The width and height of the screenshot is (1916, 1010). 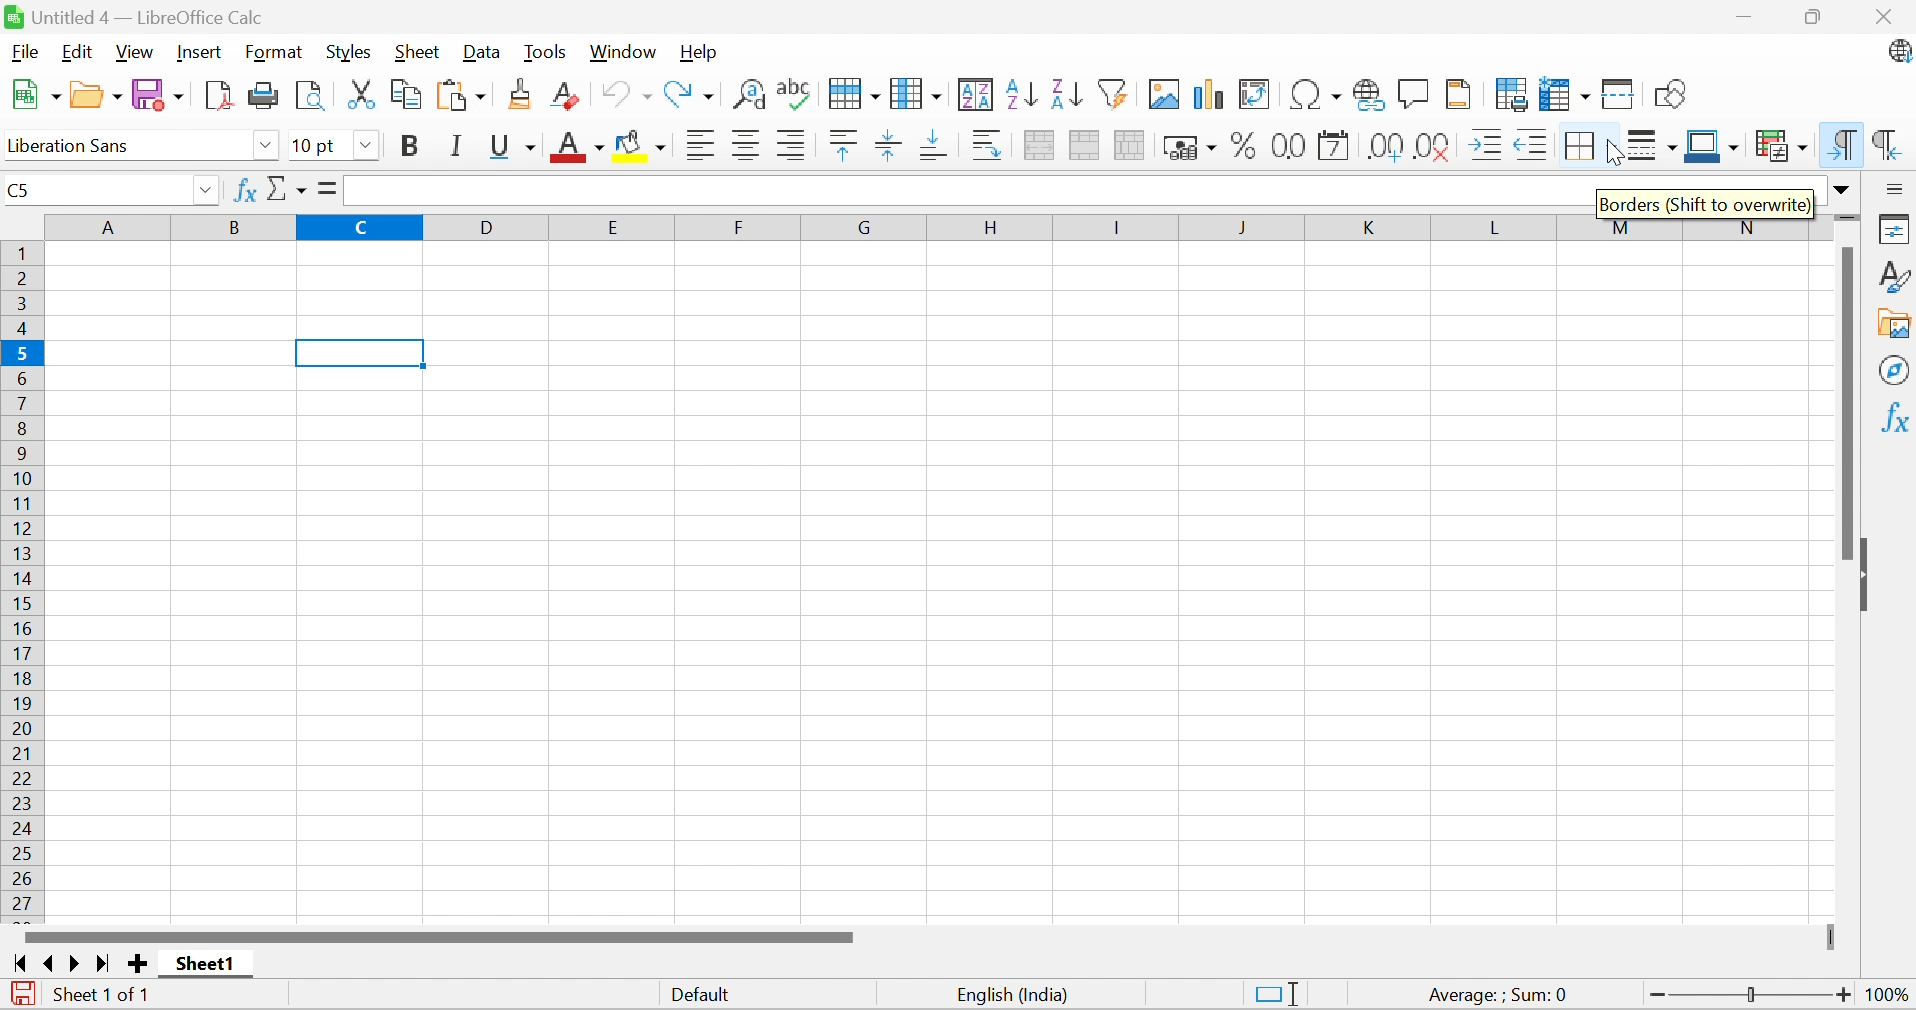 I want to click on Styles, so click(x=349, y=53).